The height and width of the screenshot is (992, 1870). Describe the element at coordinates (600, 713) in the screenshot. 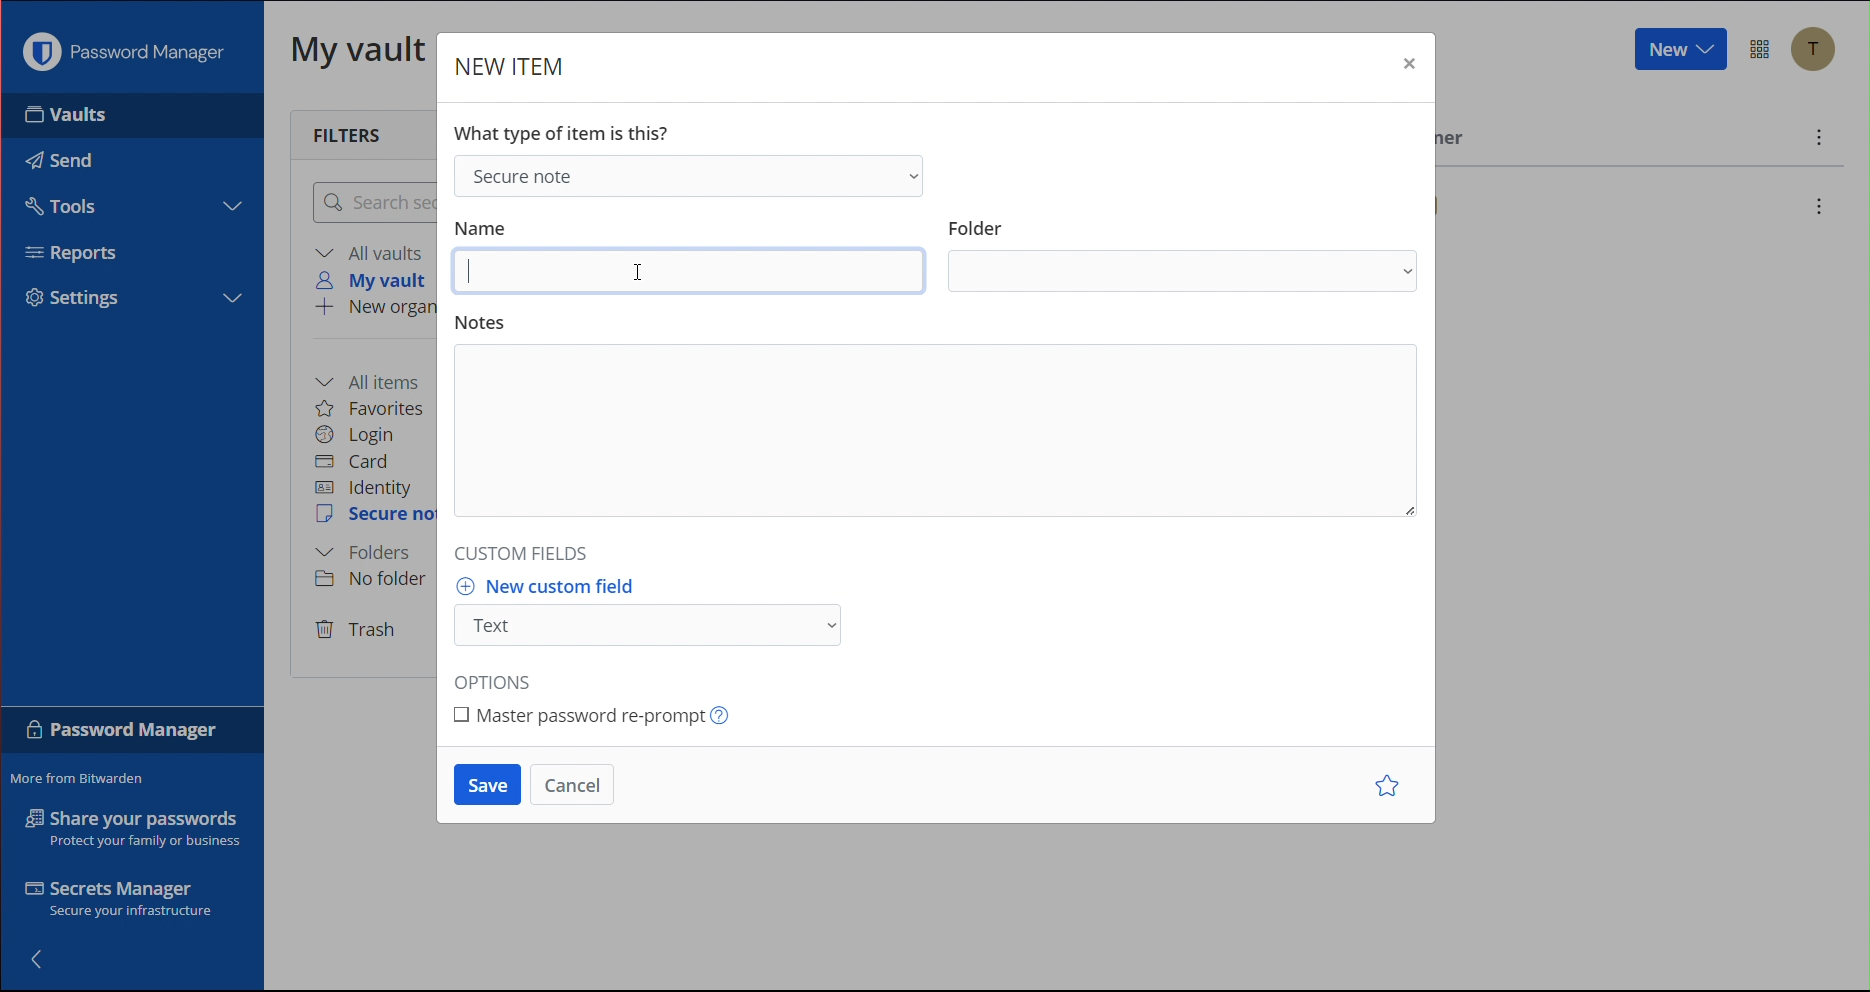

I see `Master password prompt` at that location.